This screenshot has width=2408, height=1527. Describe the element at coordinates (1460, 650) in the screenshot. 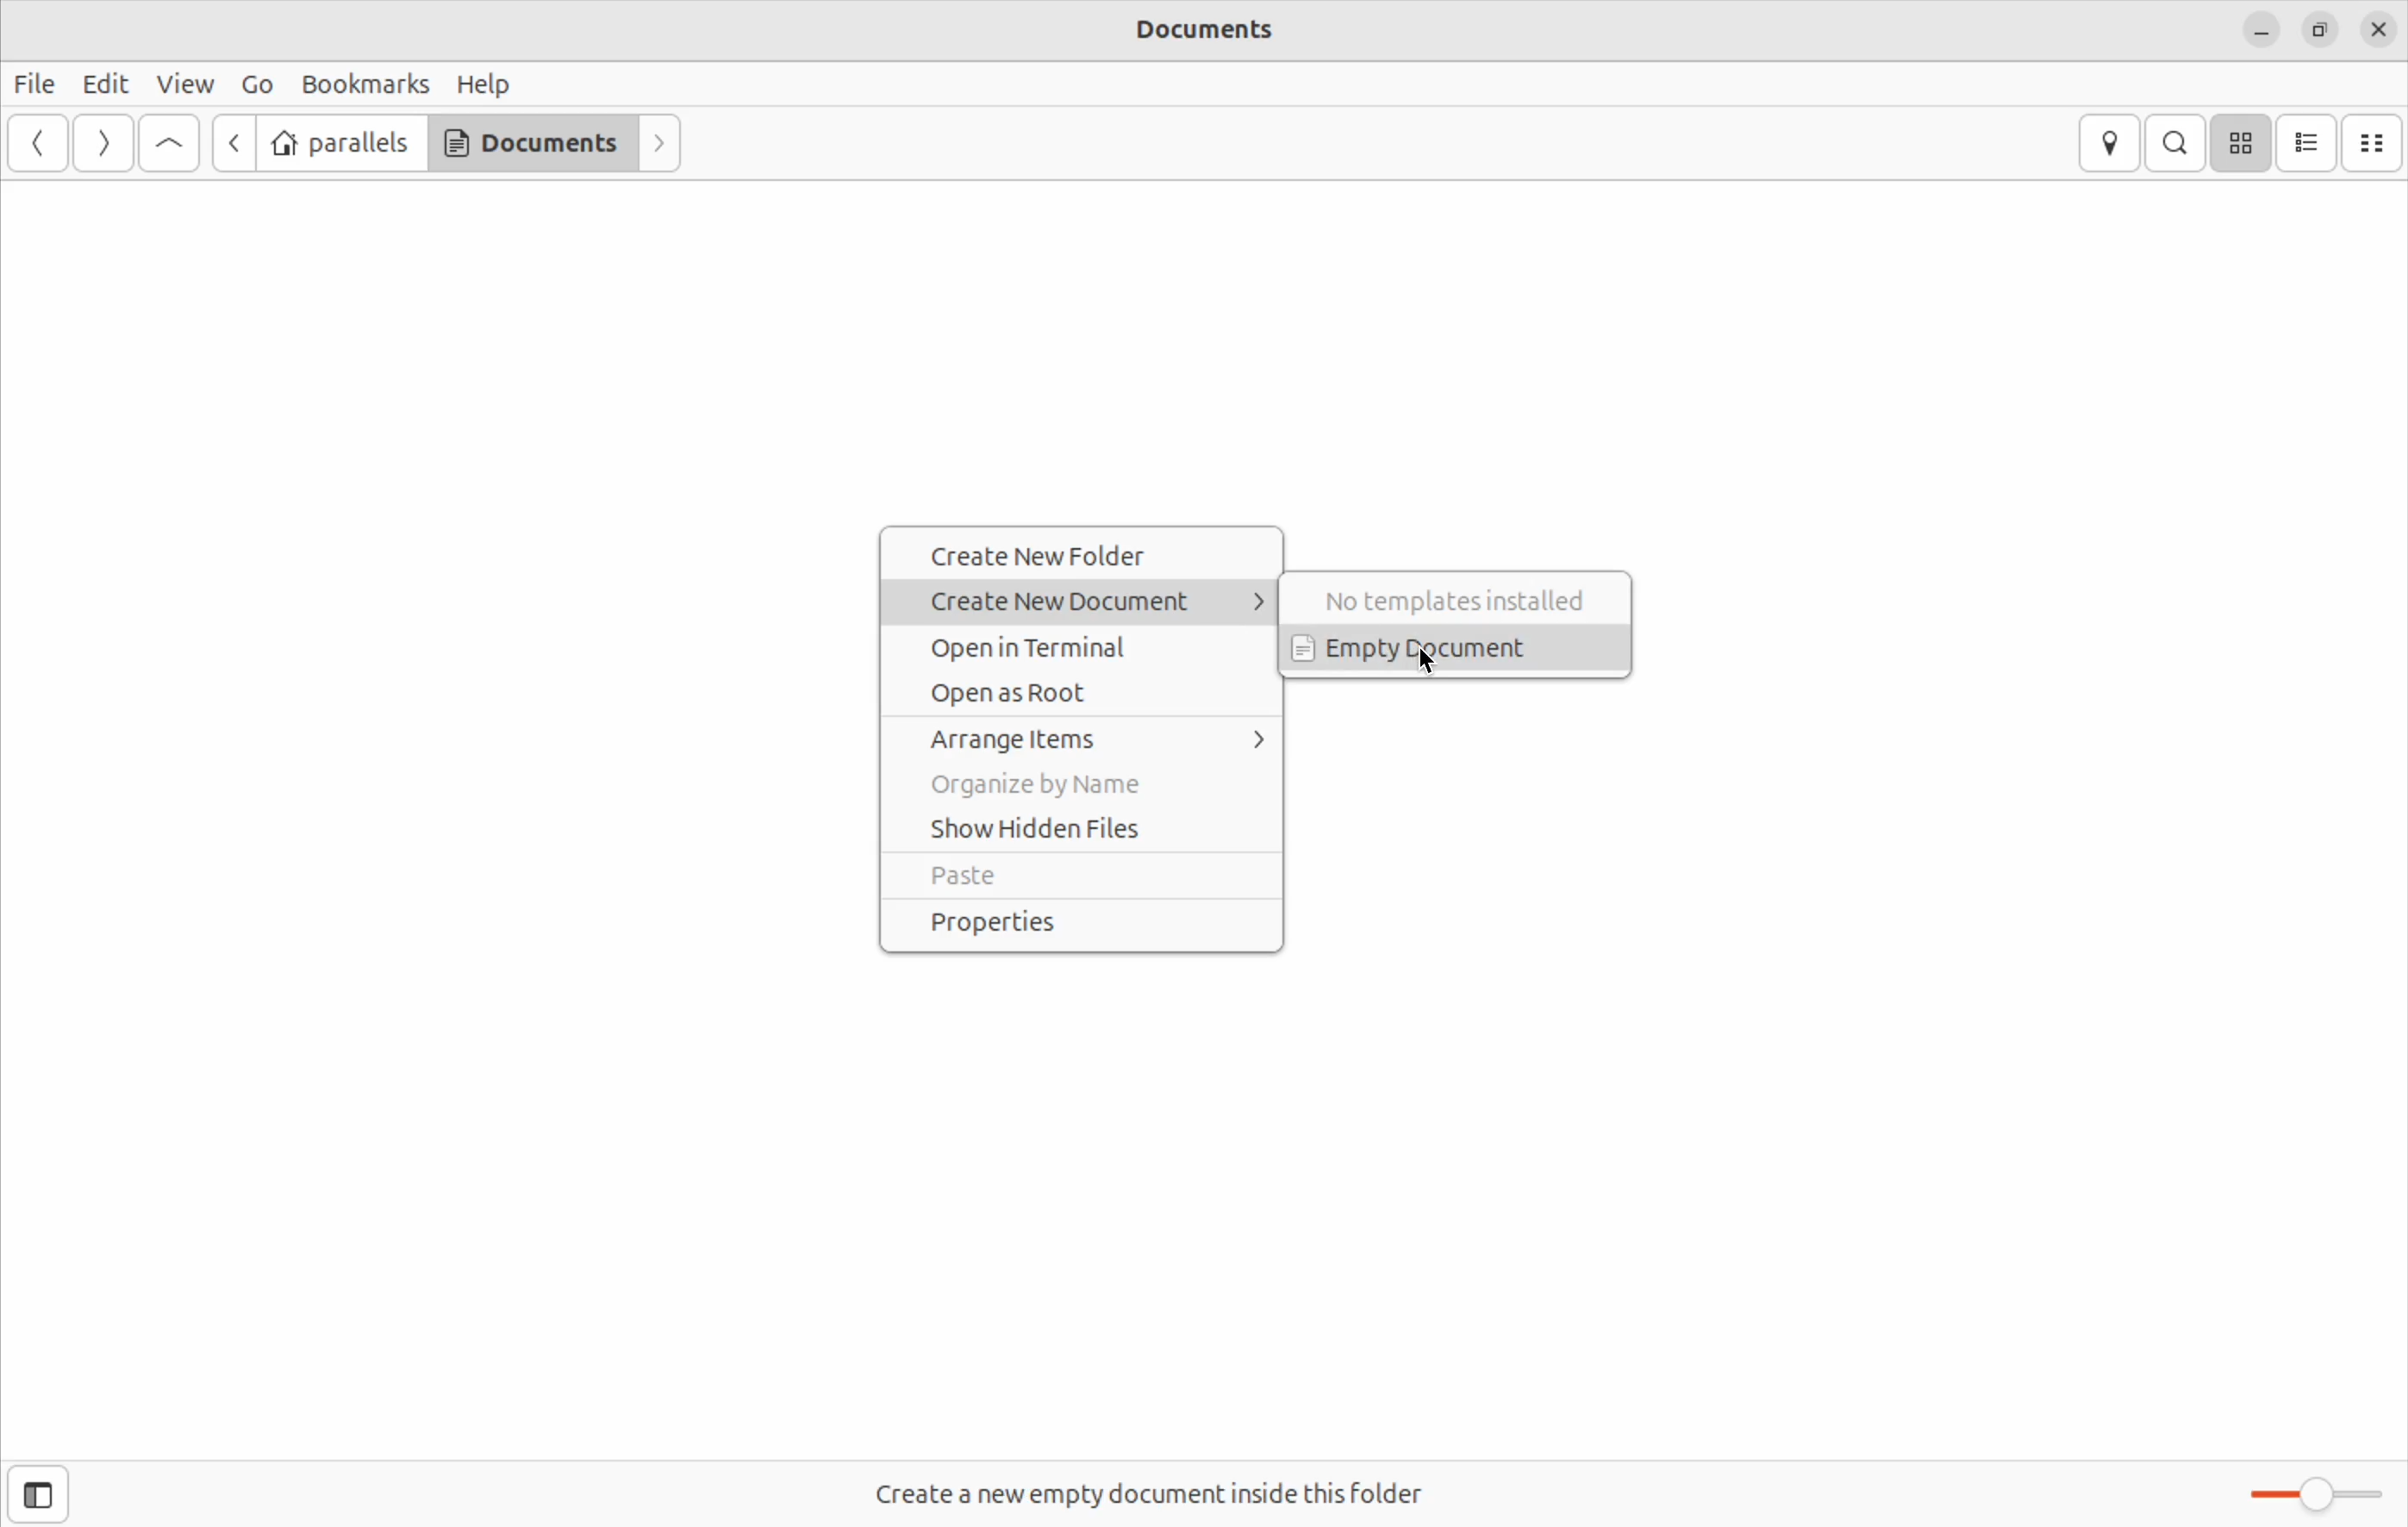

I see `empty document` at that location.